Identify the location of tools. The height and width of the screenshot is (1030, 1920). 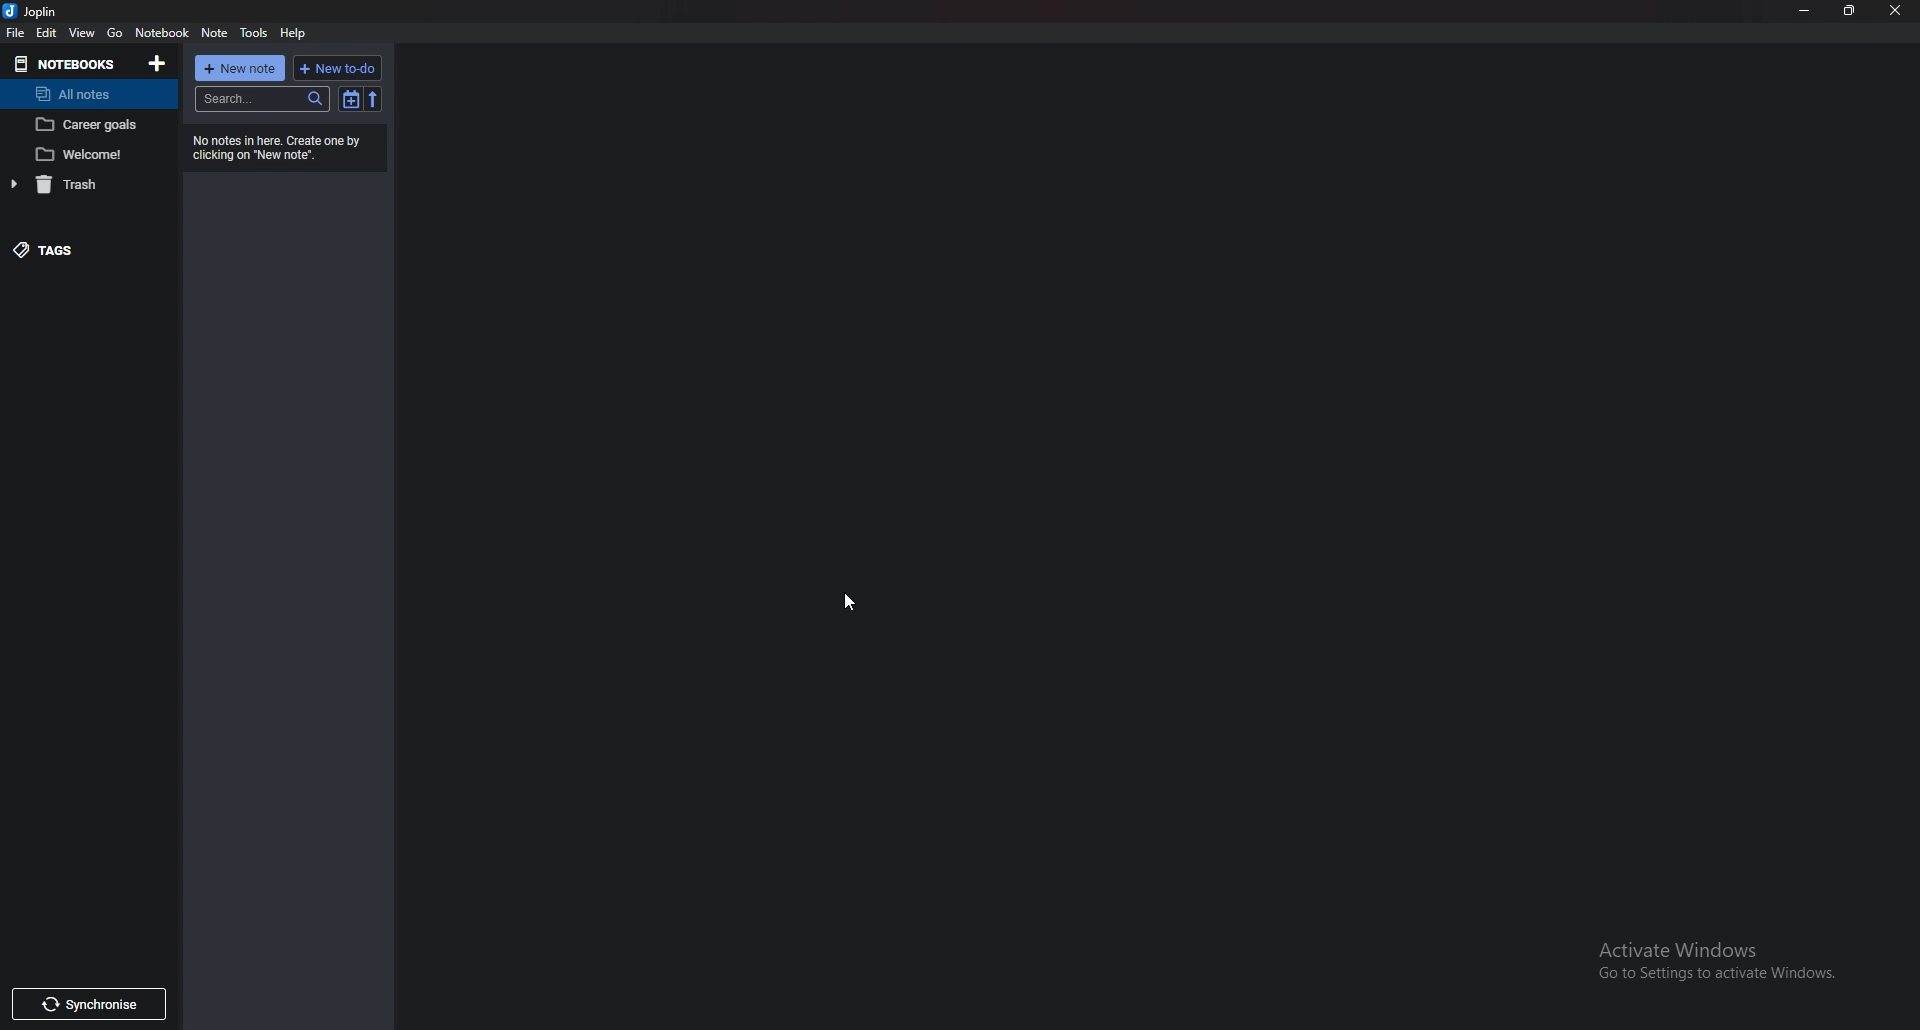
(255, 33).